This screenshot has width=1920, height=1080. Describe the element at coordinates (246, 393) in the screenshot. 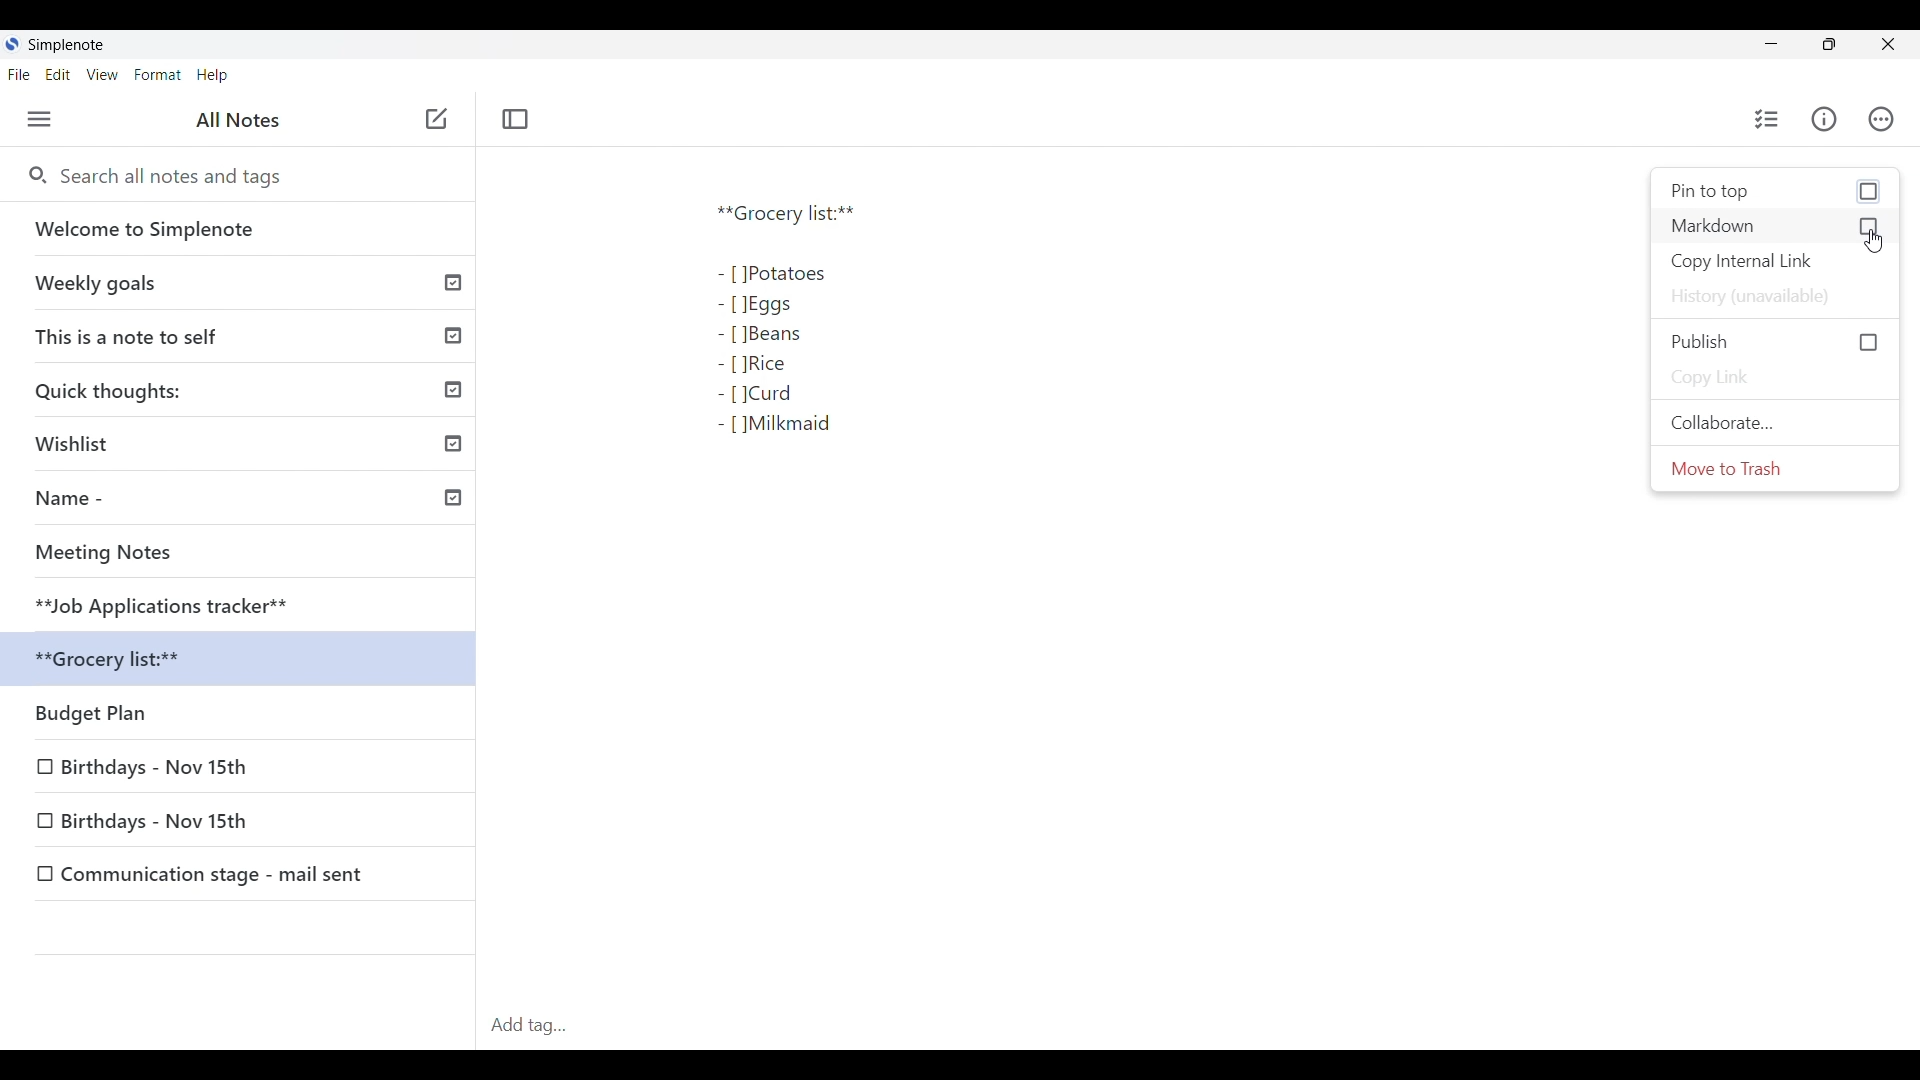

I see `Quick thoughts:` at that location.